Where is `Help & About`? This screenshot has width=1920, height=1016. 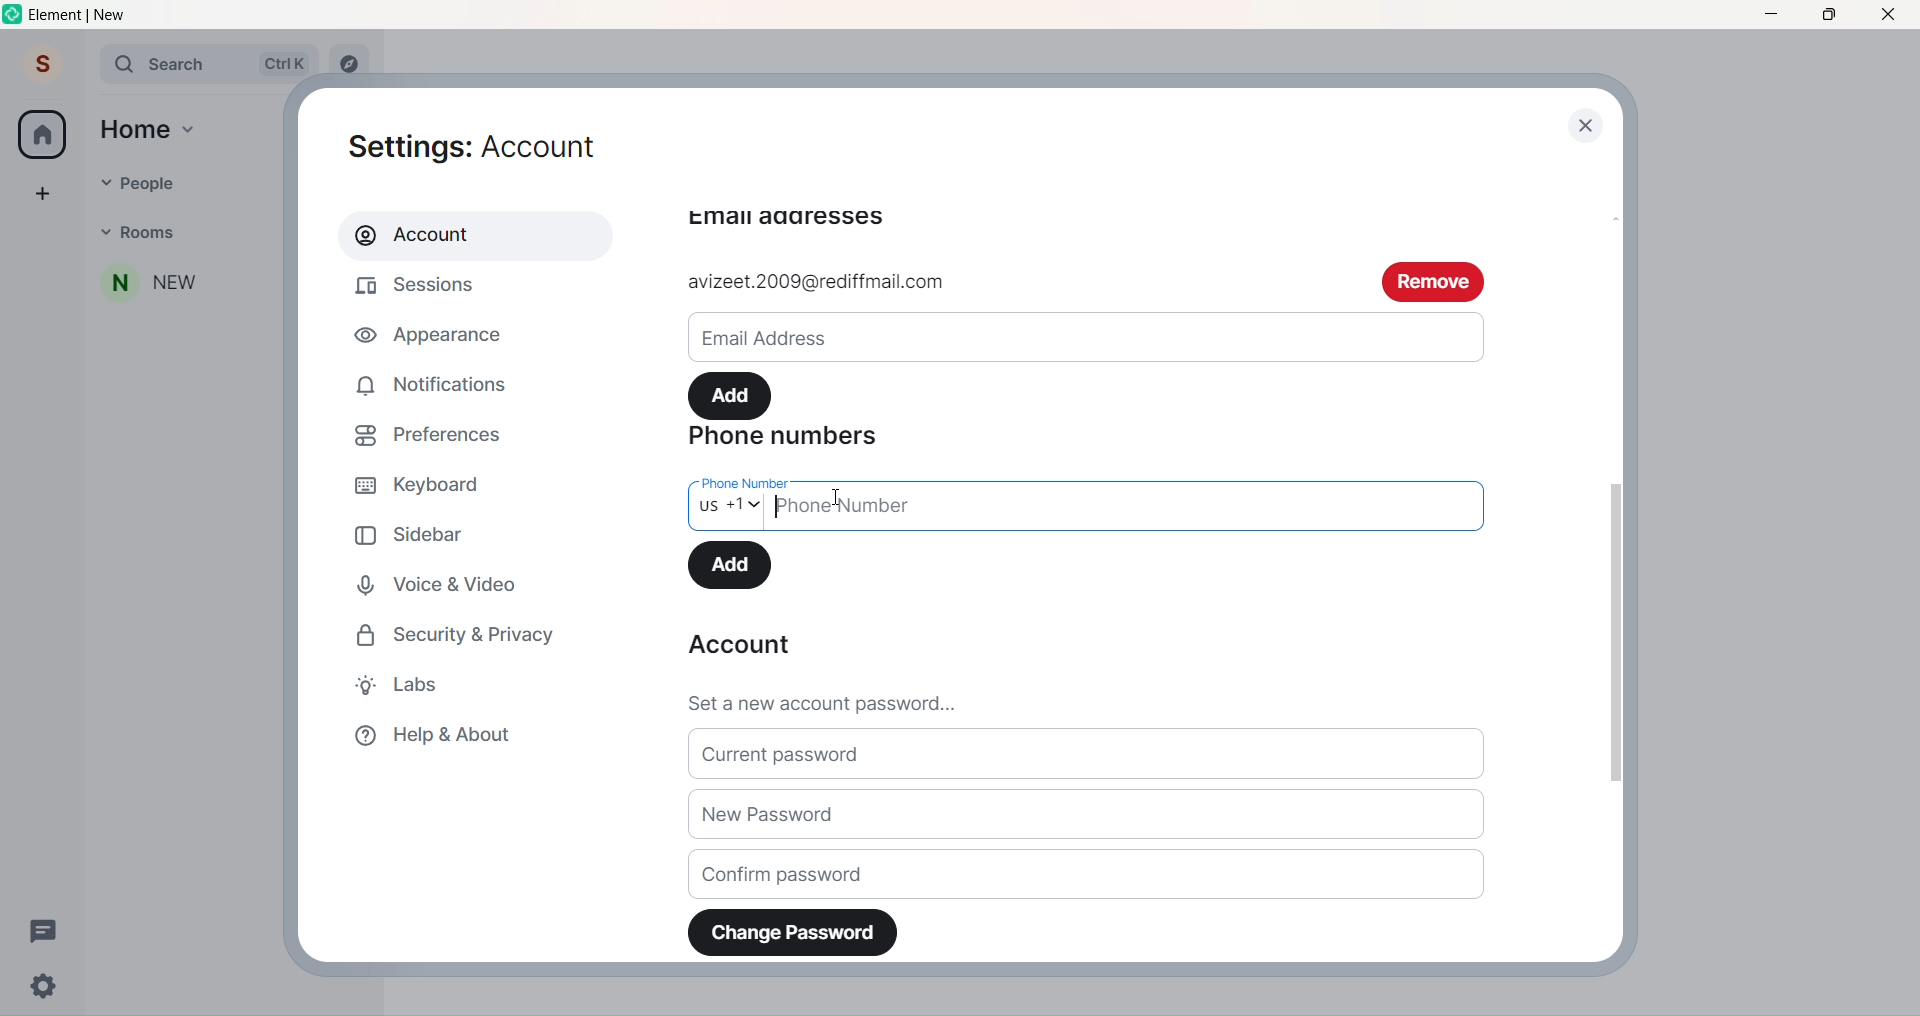 Help & About is located at coordinates (449, 735).